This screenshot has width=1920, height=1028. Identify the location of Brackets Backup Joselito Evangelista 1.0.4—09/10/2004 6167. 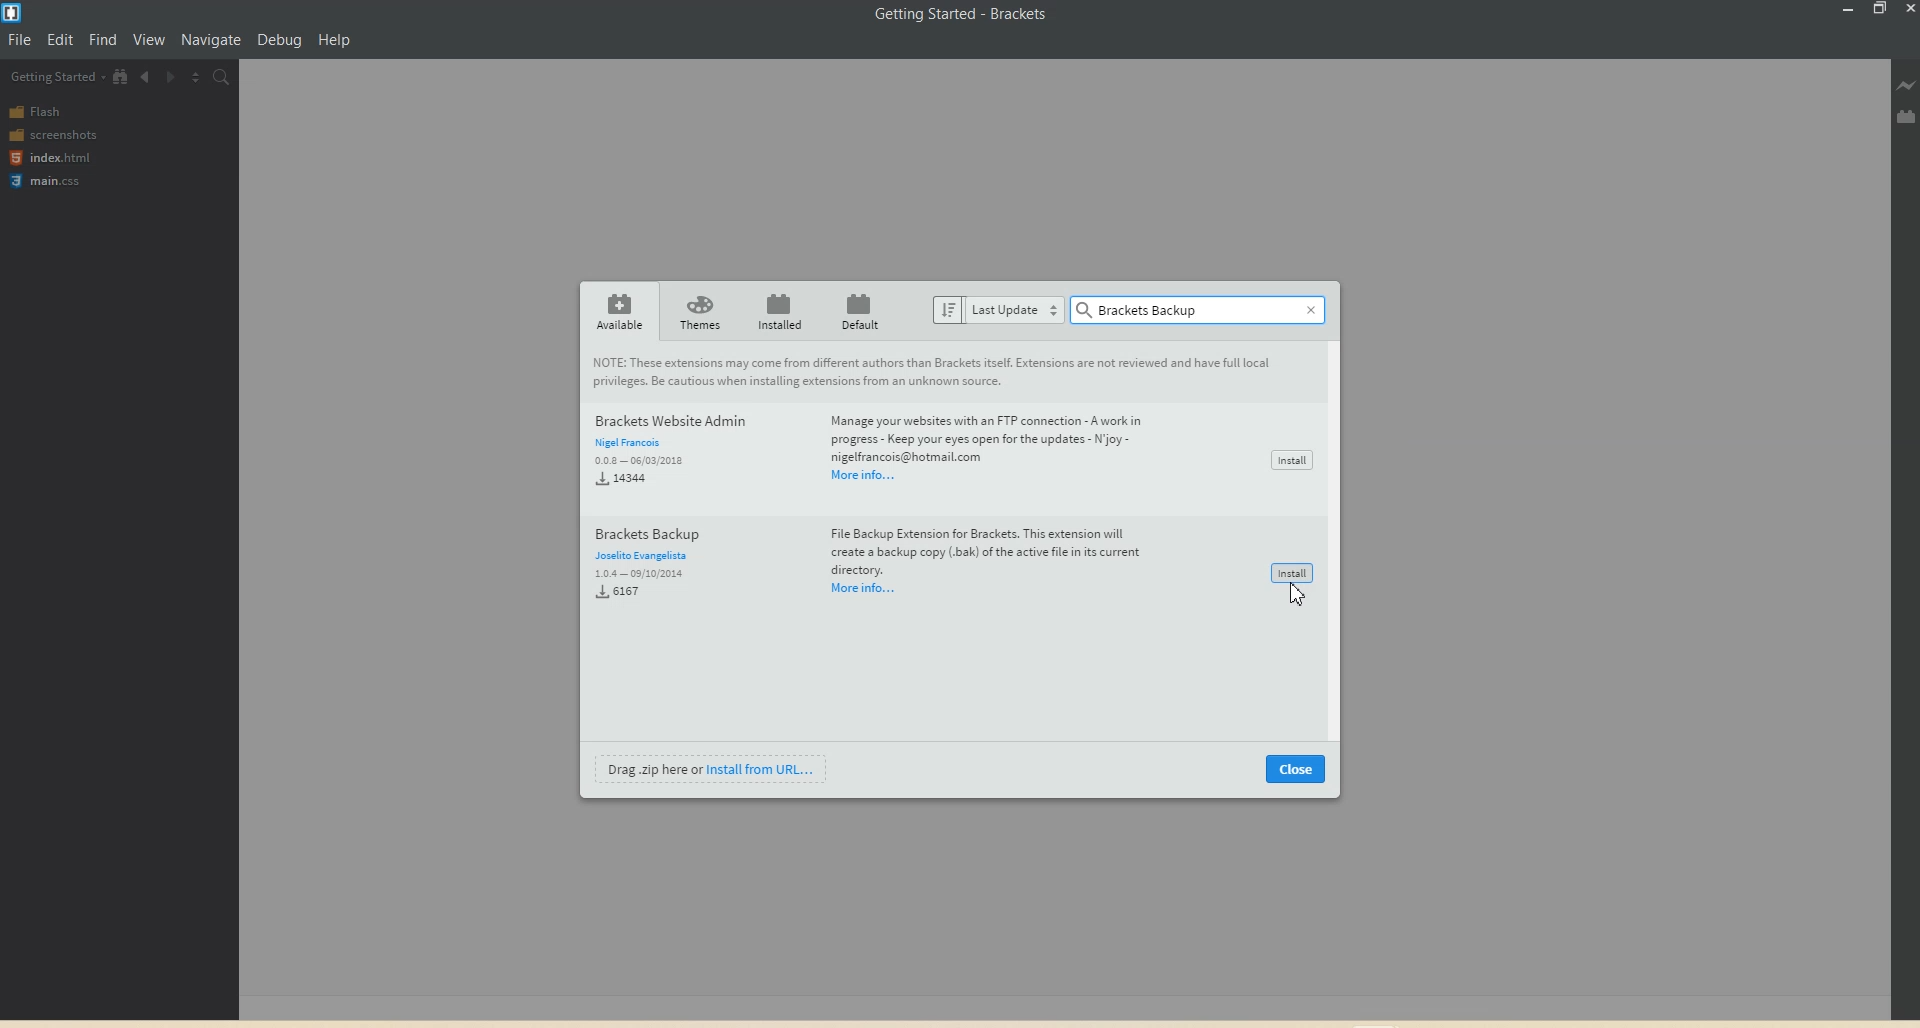
(659, 566).